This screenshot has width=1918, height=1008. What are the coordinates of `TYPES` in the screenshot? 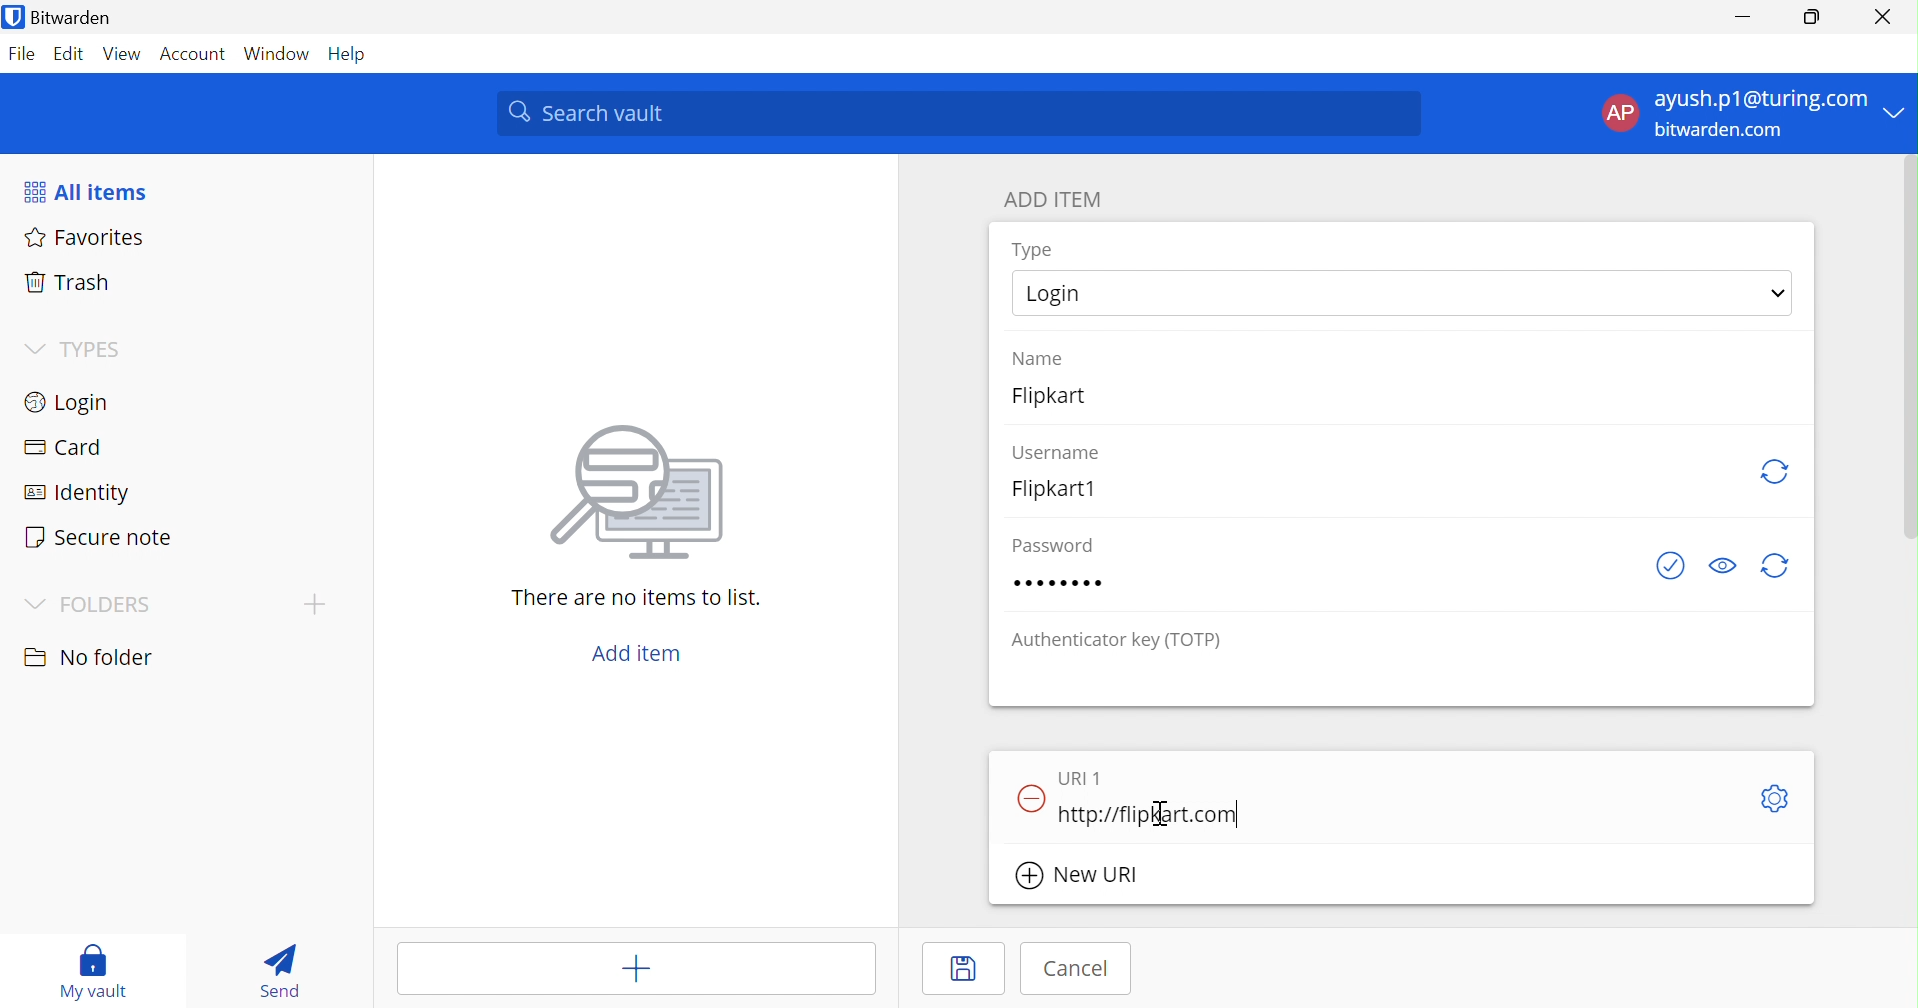 It's located at (95, 349).